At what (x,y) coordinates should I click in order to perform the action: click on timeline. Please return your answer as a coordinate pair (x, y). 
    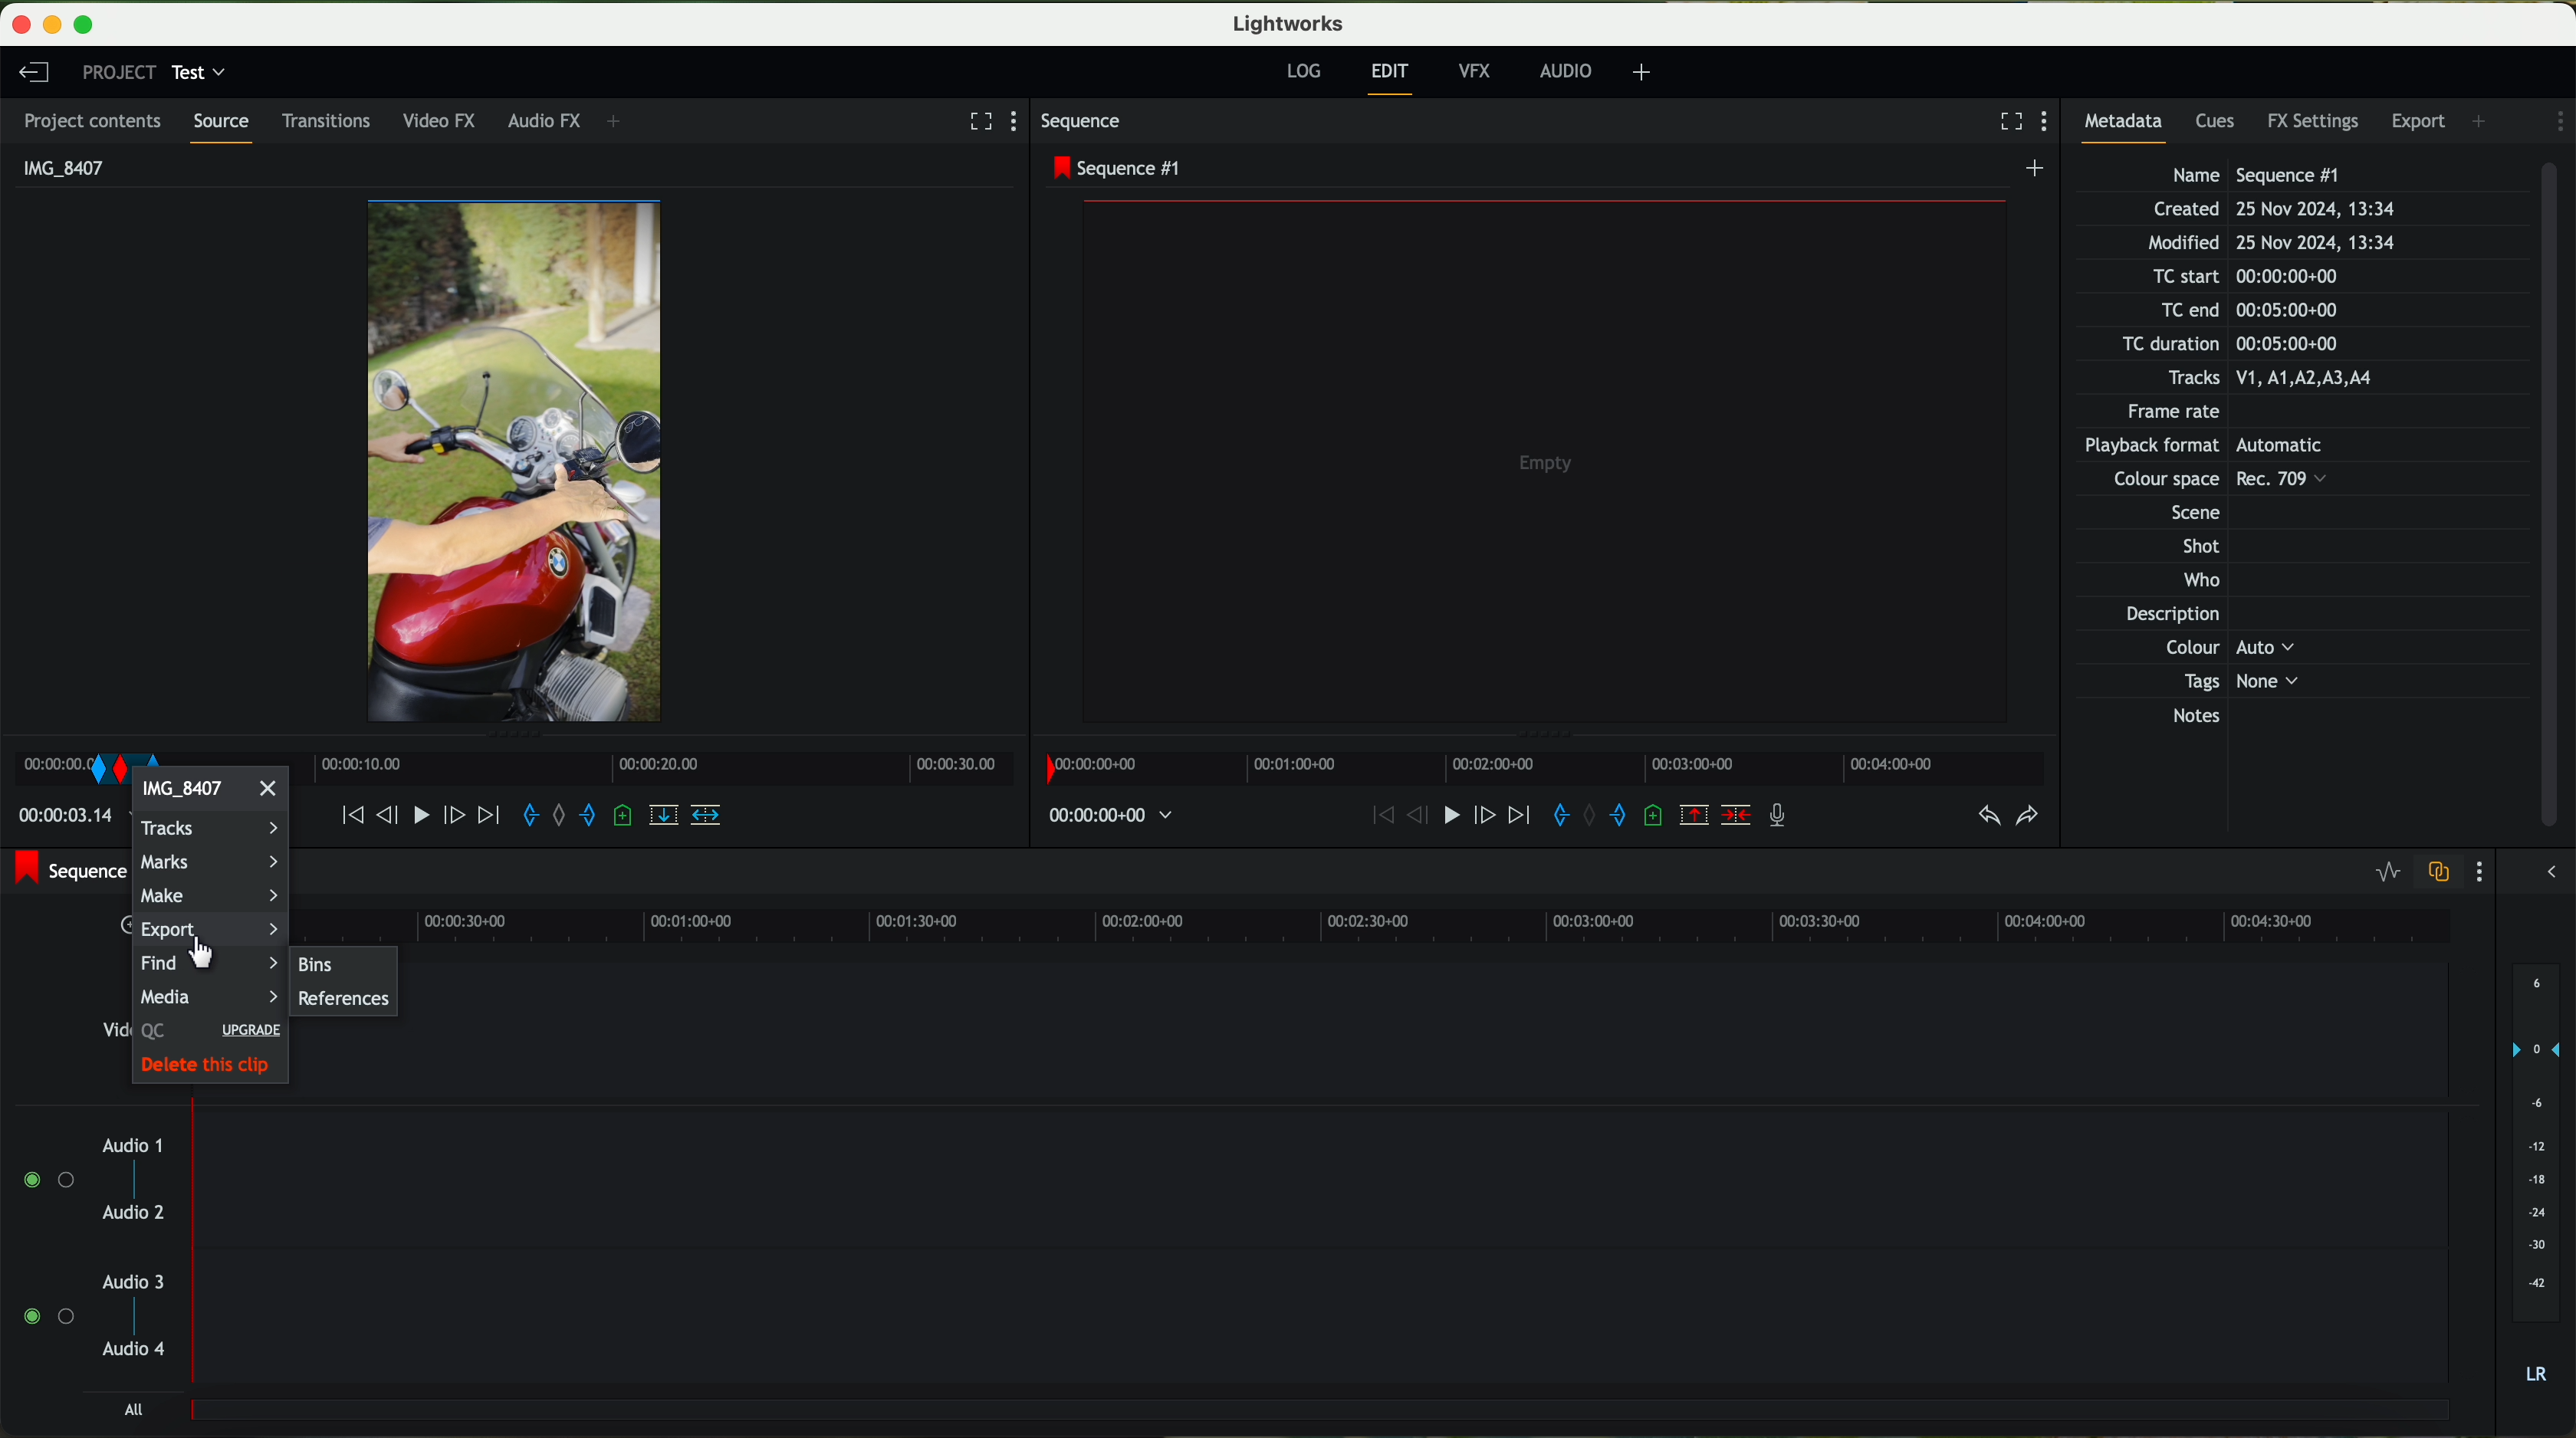
    Looking at the image, I should click on (1442, 922).